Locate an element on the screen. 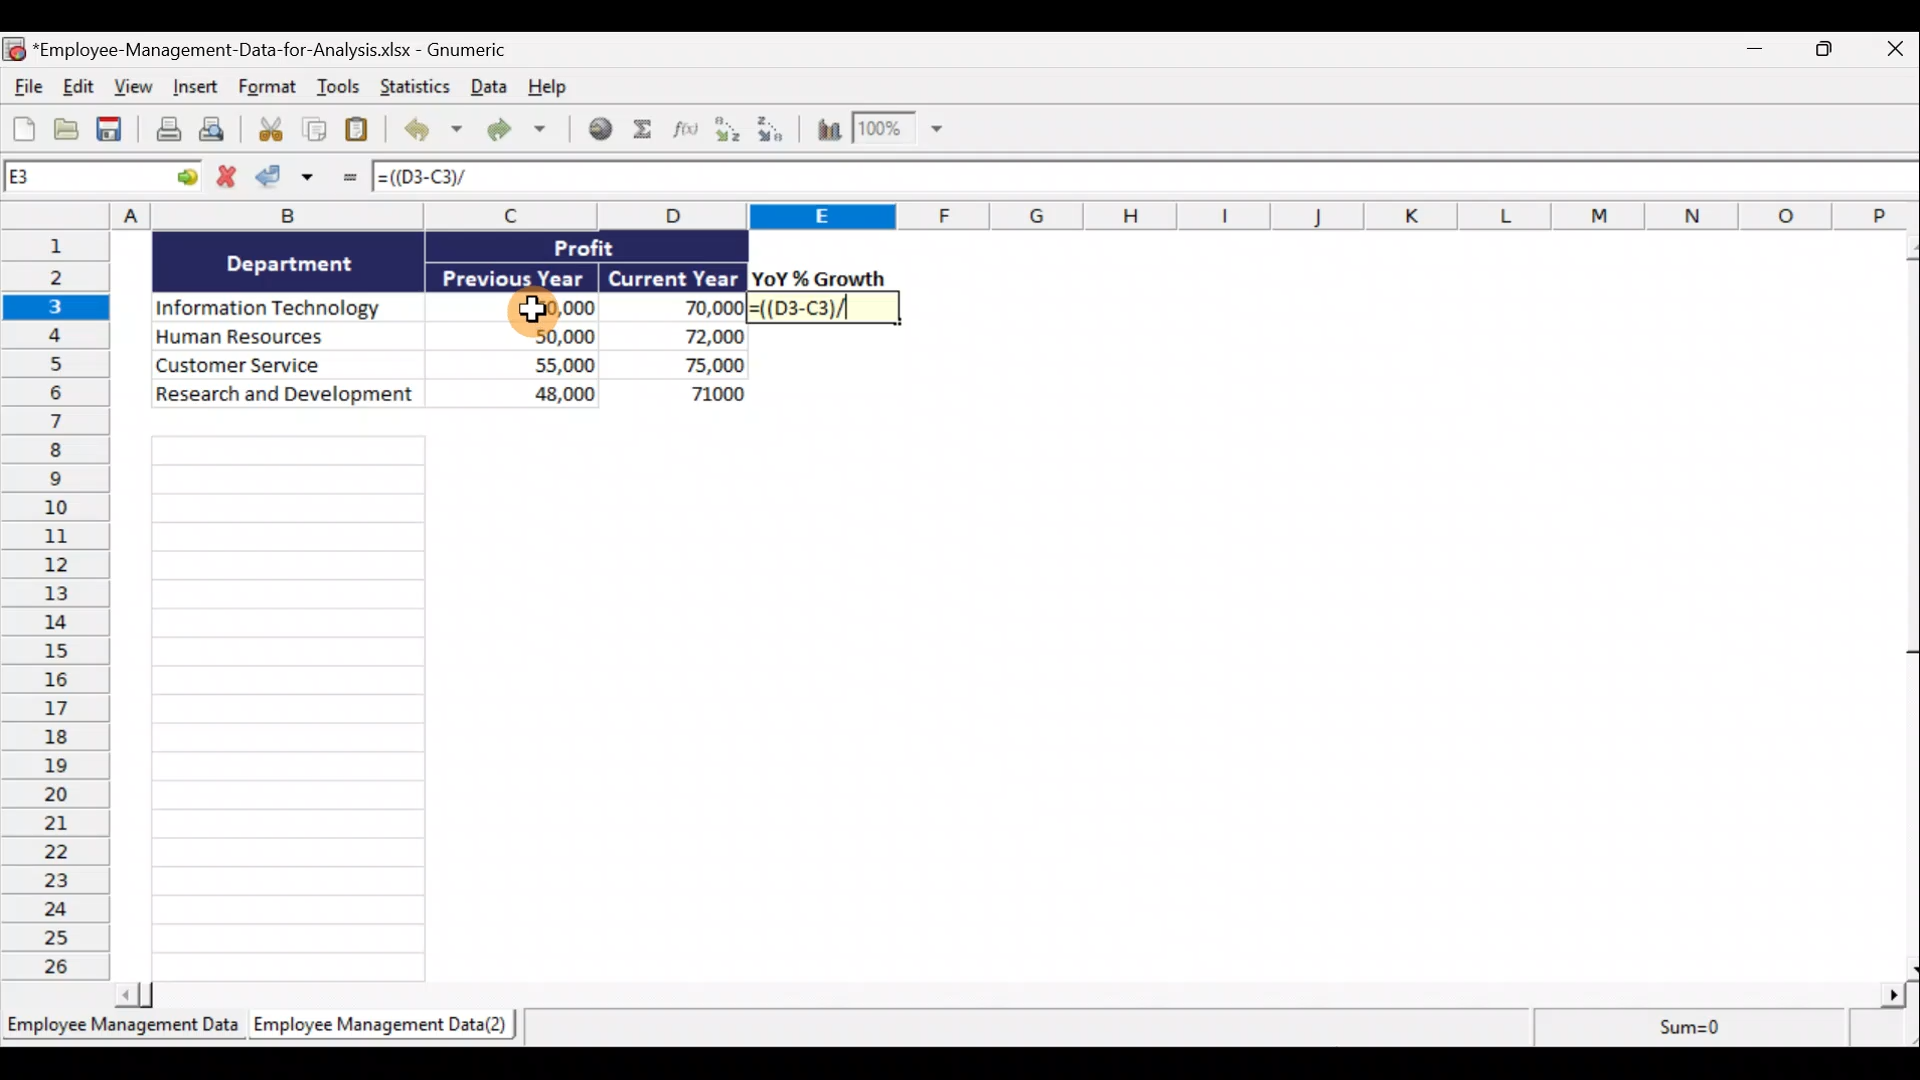 The height and width of the screenshot is (1080, 1920). Cursor is located at coordinates (537, 313).